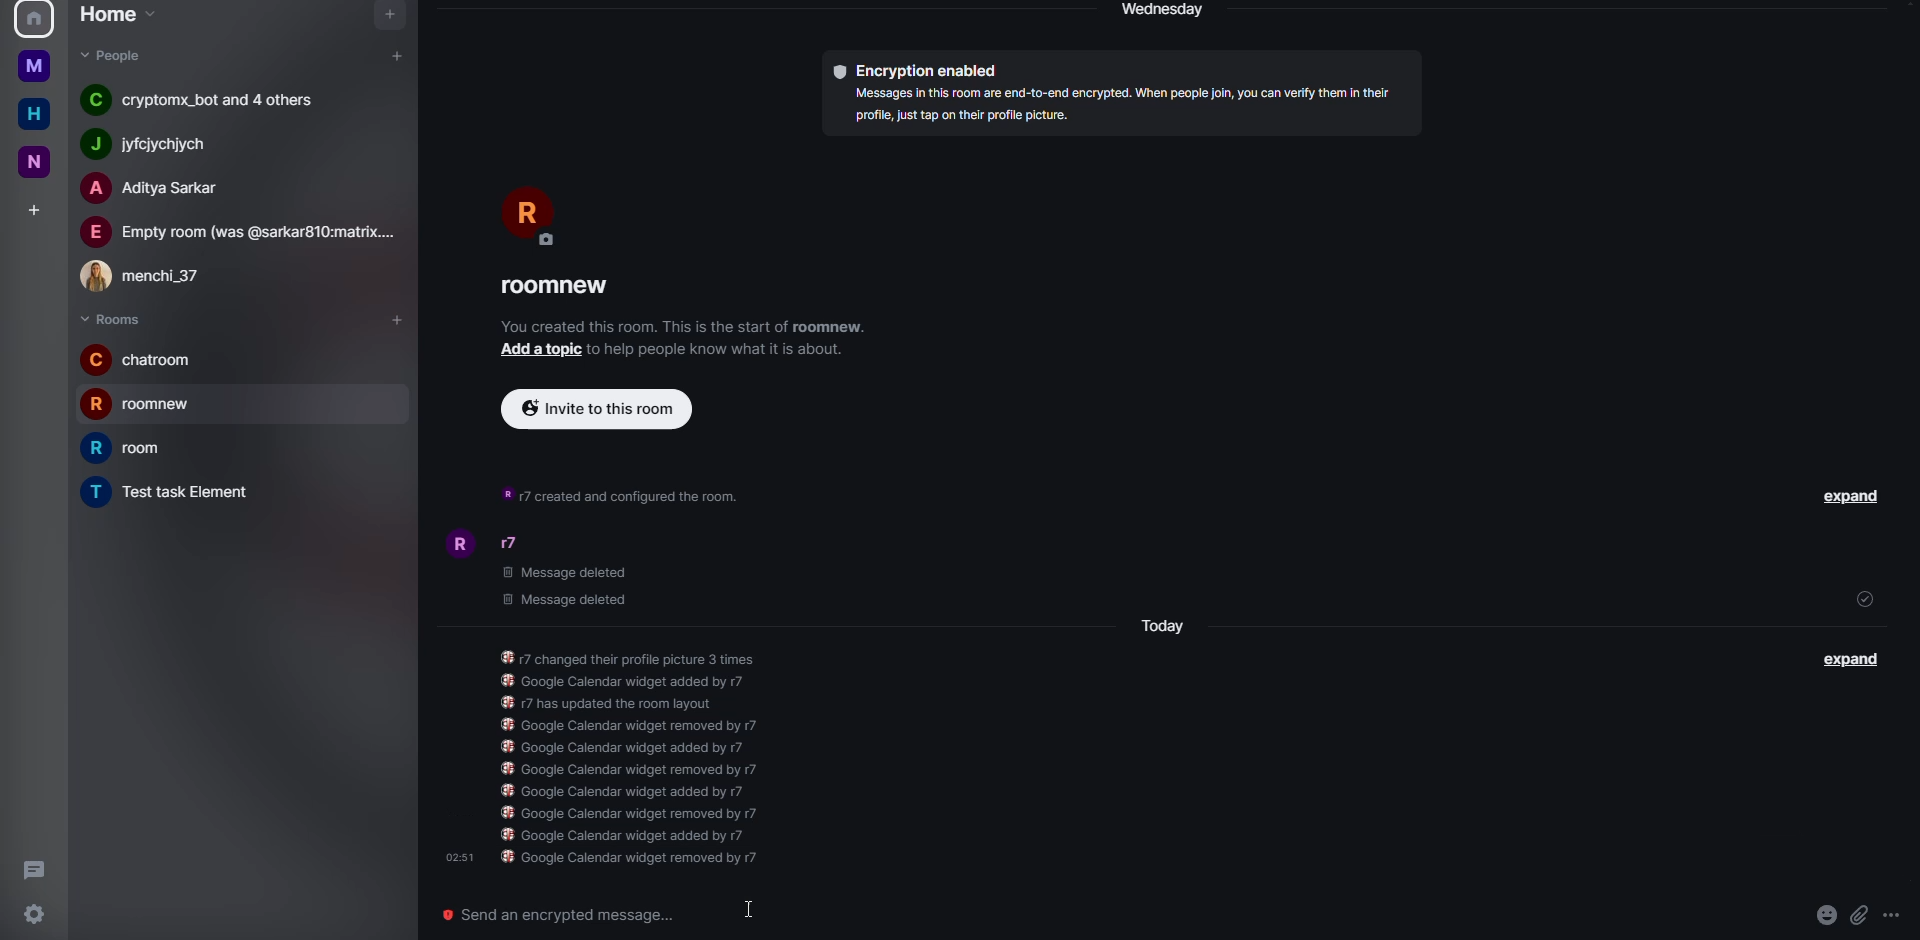  I want to click on info, so click(727, 352).